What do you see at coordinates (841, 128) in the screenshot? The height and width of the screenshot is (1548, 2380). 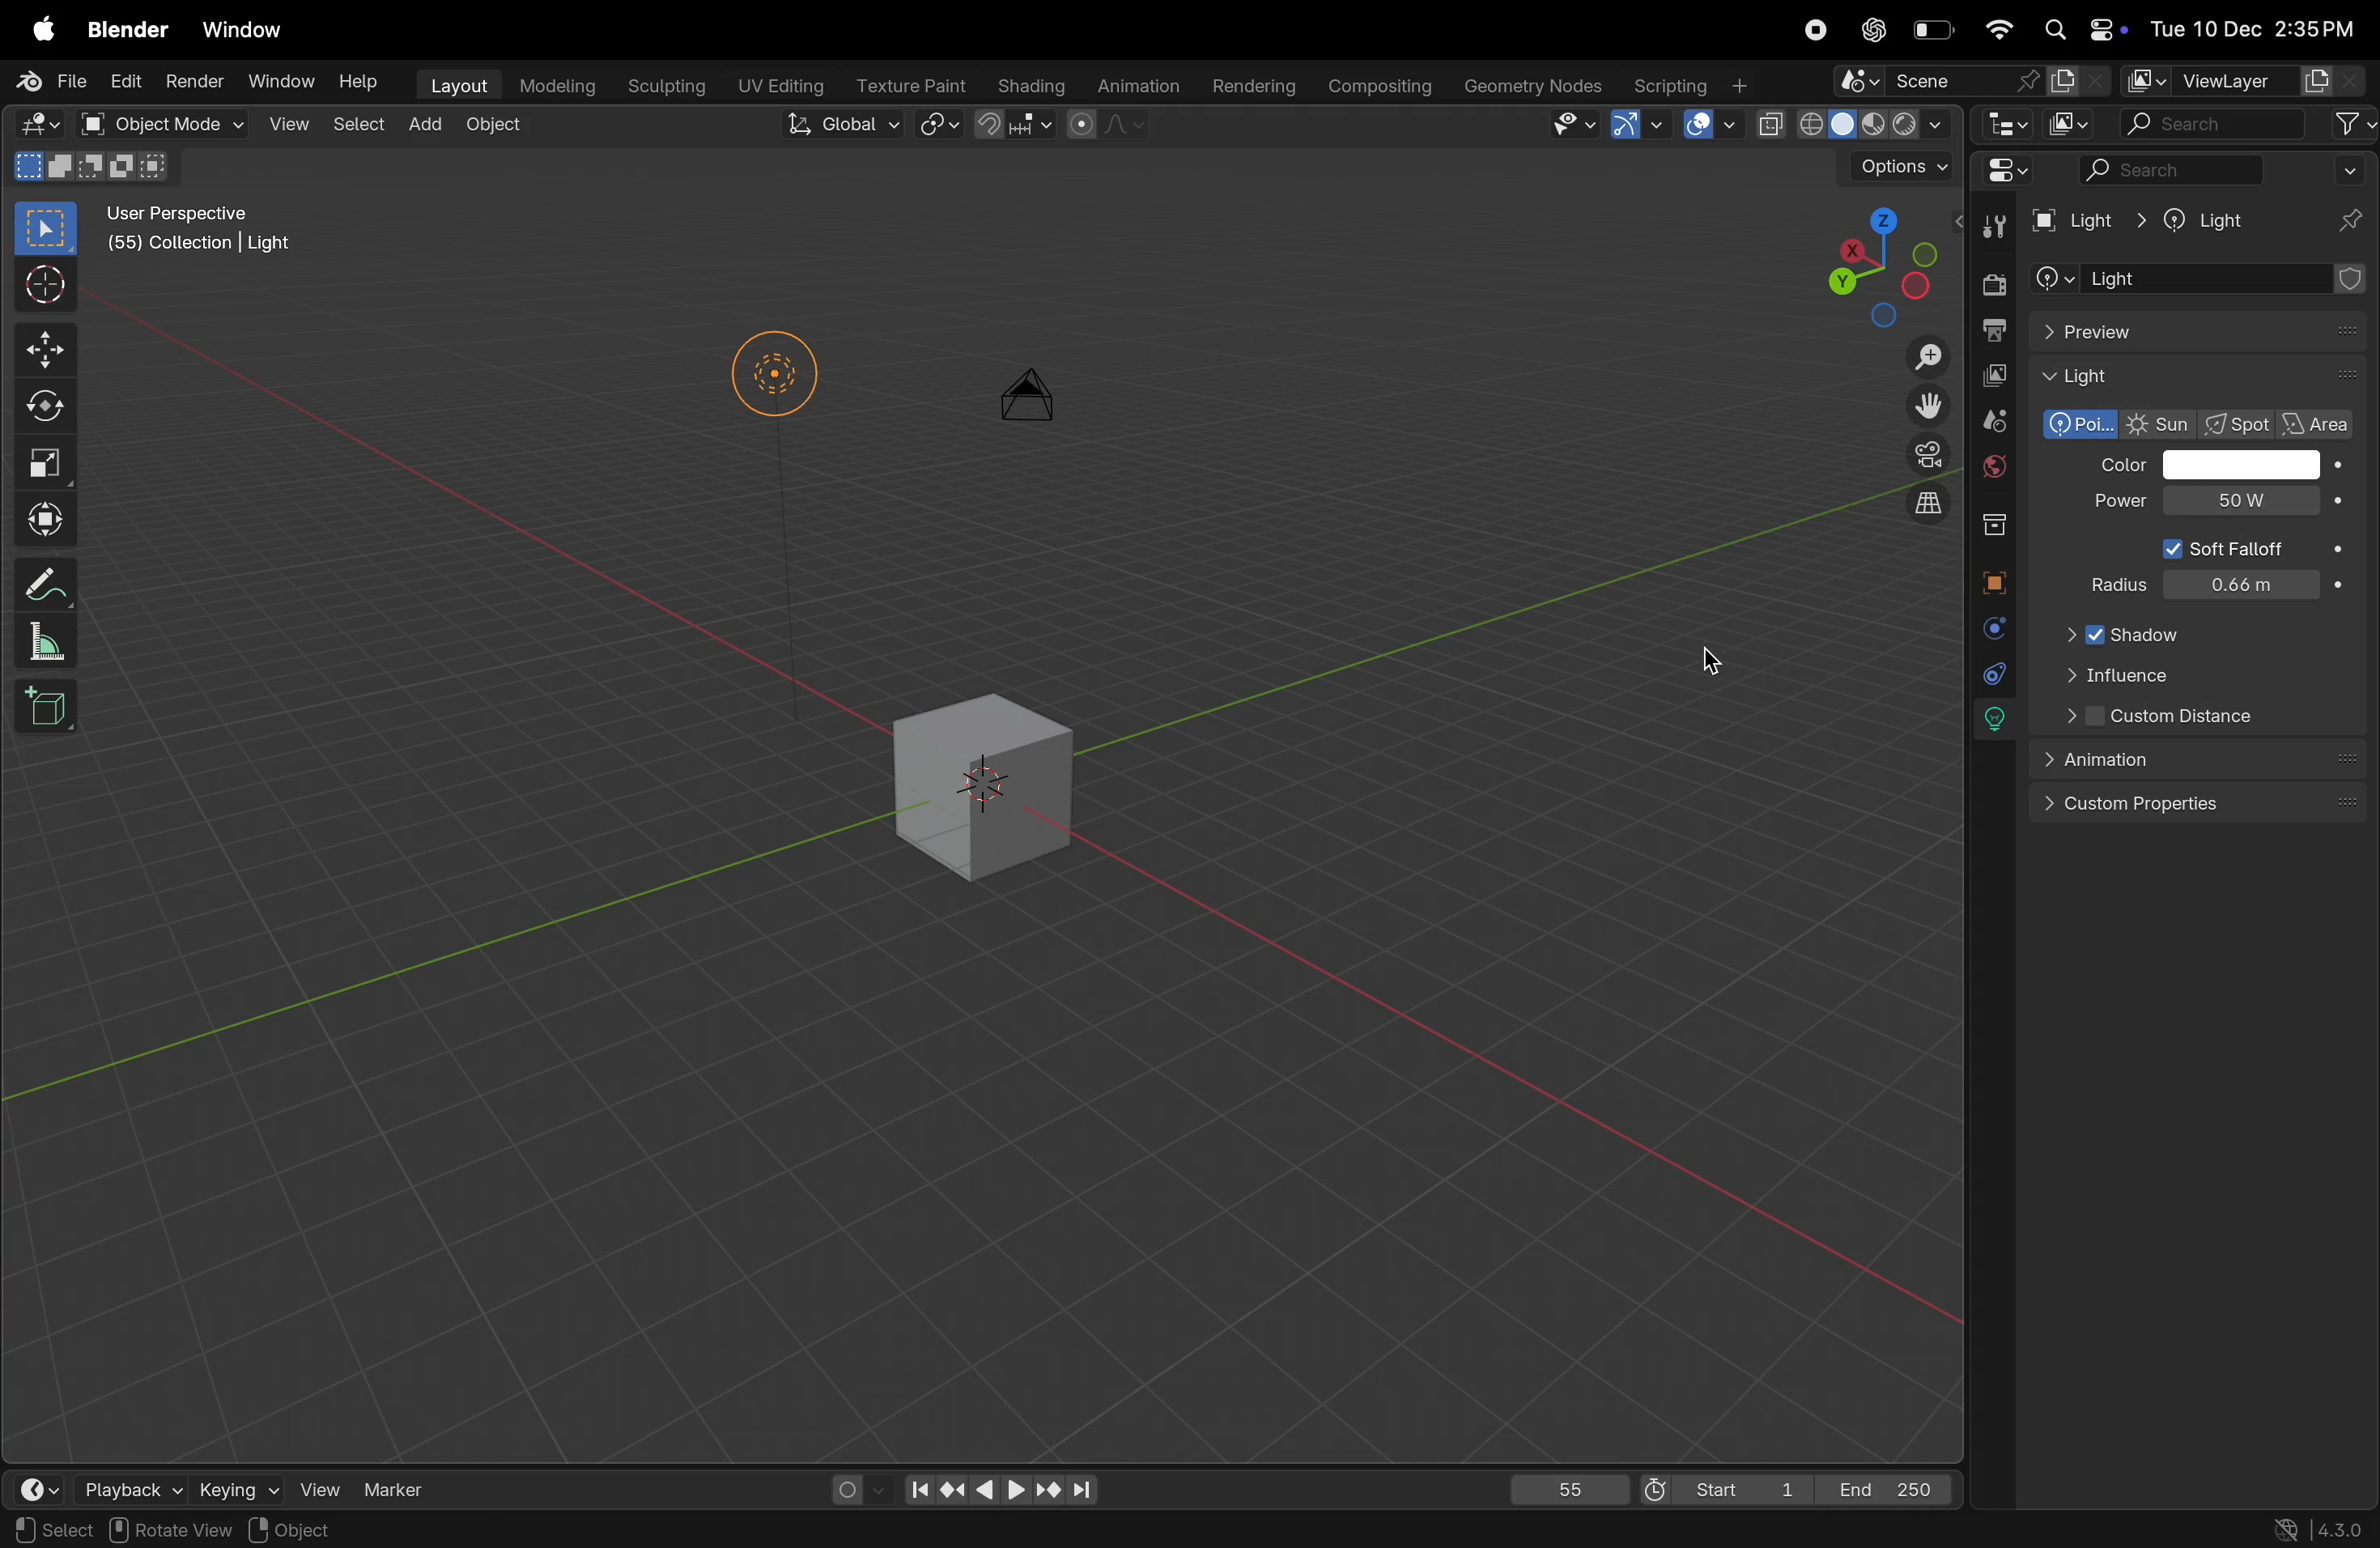 I see `Global` at bounding box center [841, 128].